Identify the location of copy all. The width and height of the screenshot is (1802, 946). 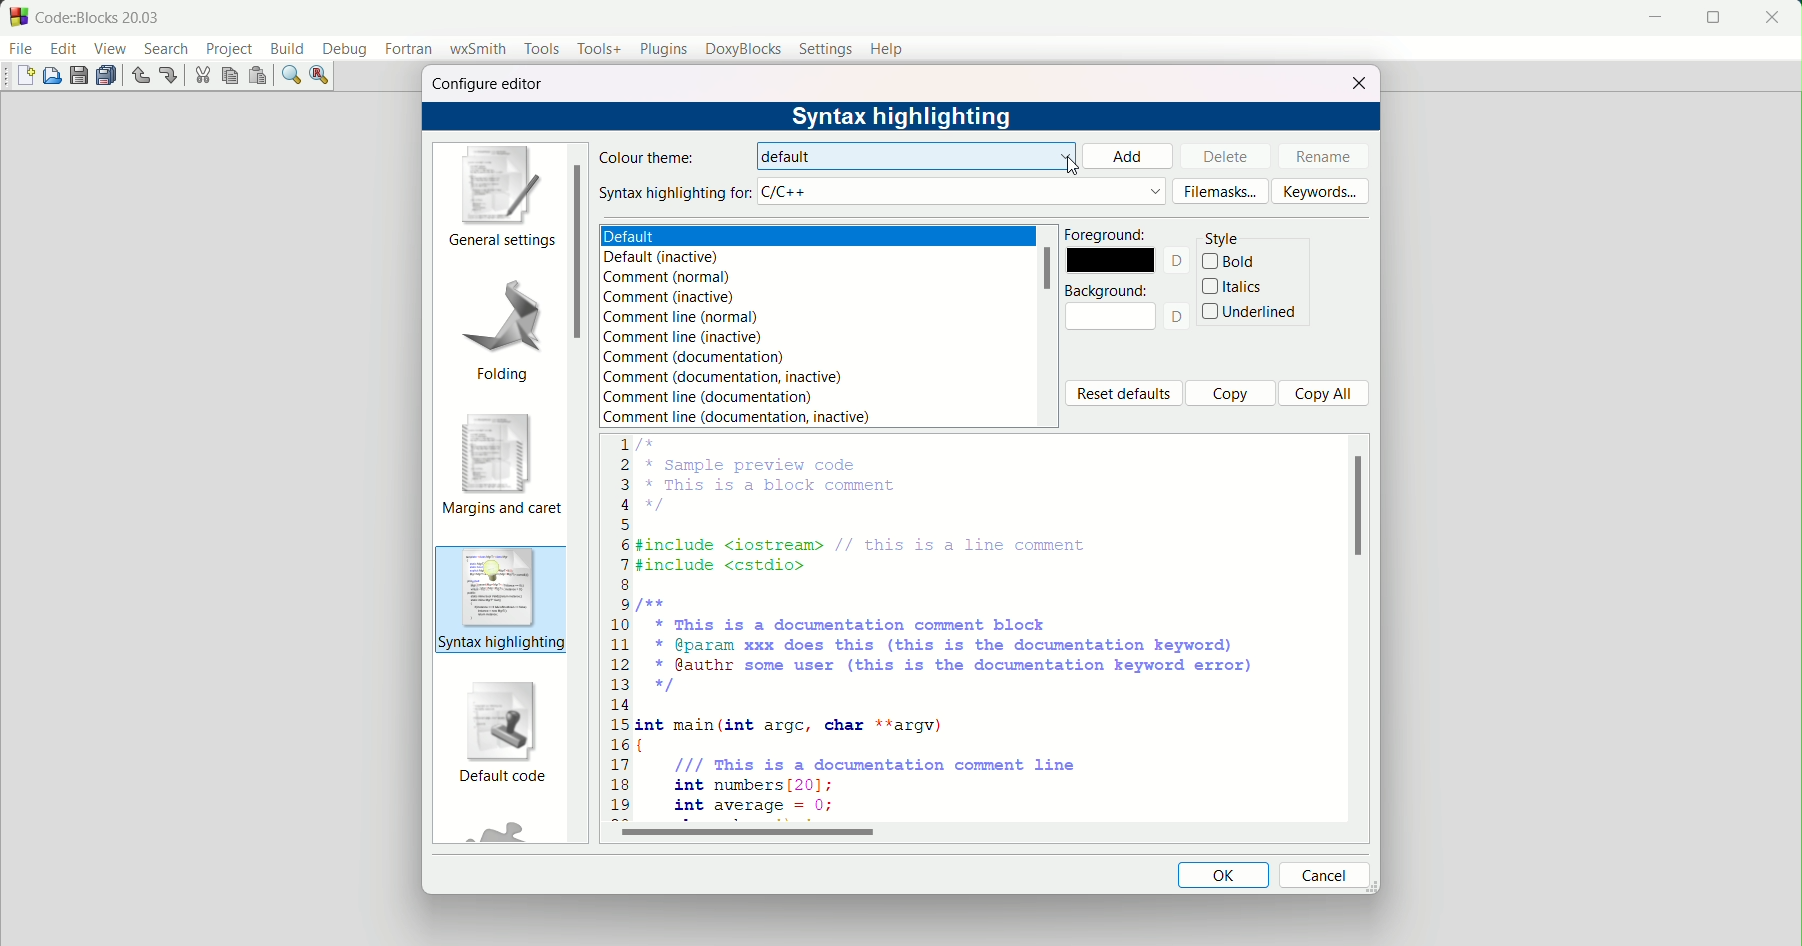
(1323, 394).